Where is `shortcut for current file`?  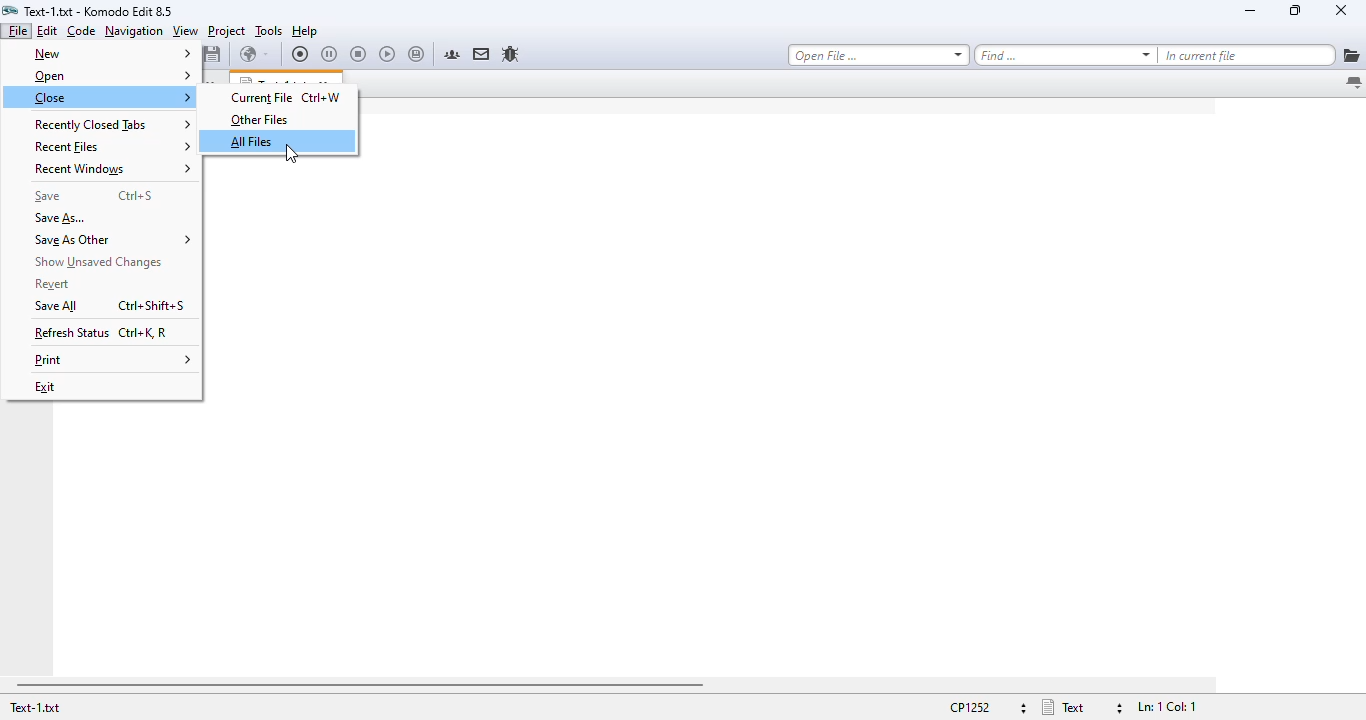
shortcut for current file is located at coordinates (322, 97).